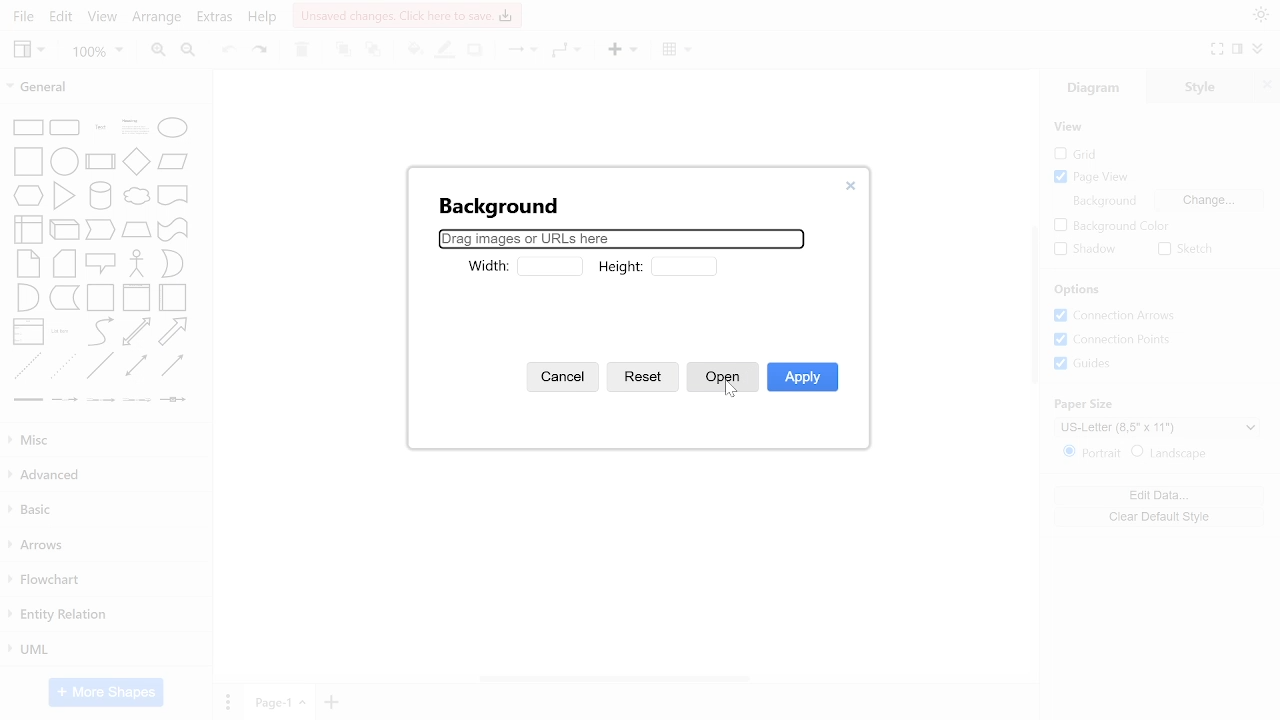 This screenshot has width=1280, height=720. I want to click on general shapes, so click(61, 125).